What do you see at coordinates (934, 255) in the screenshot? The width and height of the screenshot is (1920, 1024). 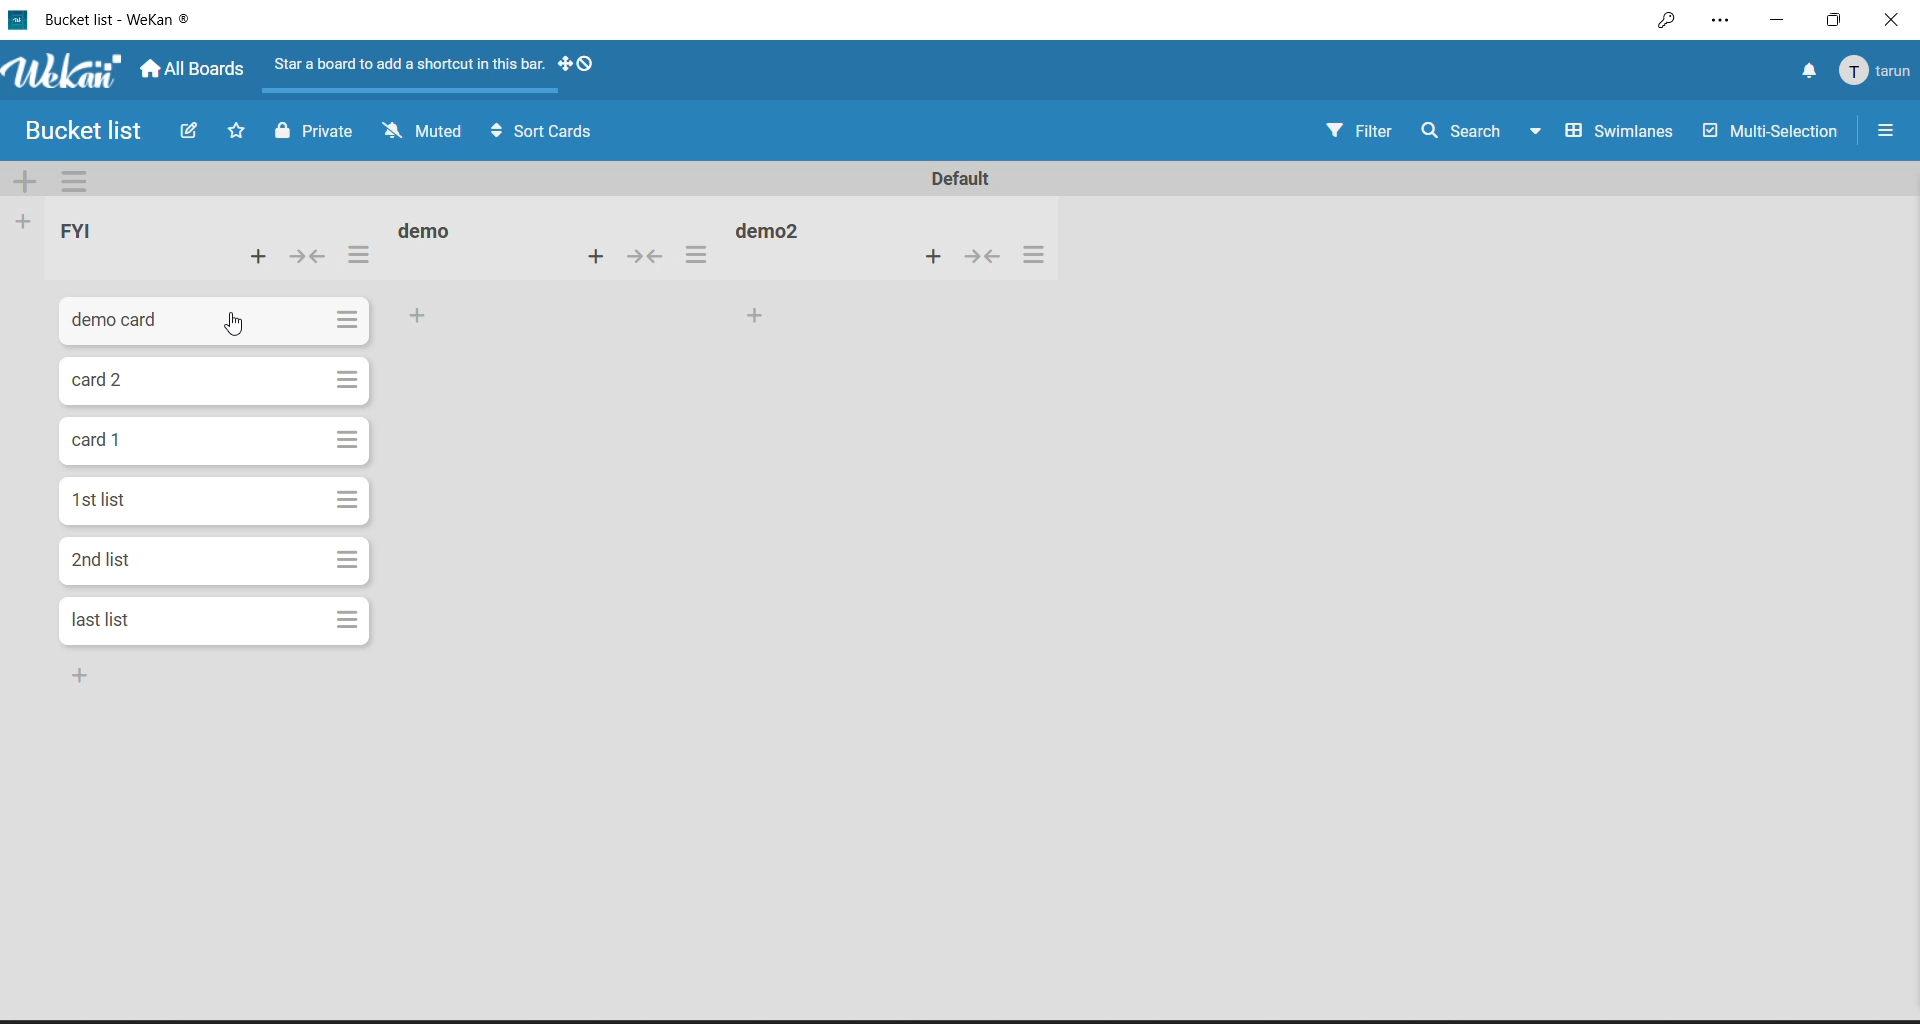 I see `add card to top` at bounding box center [934, 255].